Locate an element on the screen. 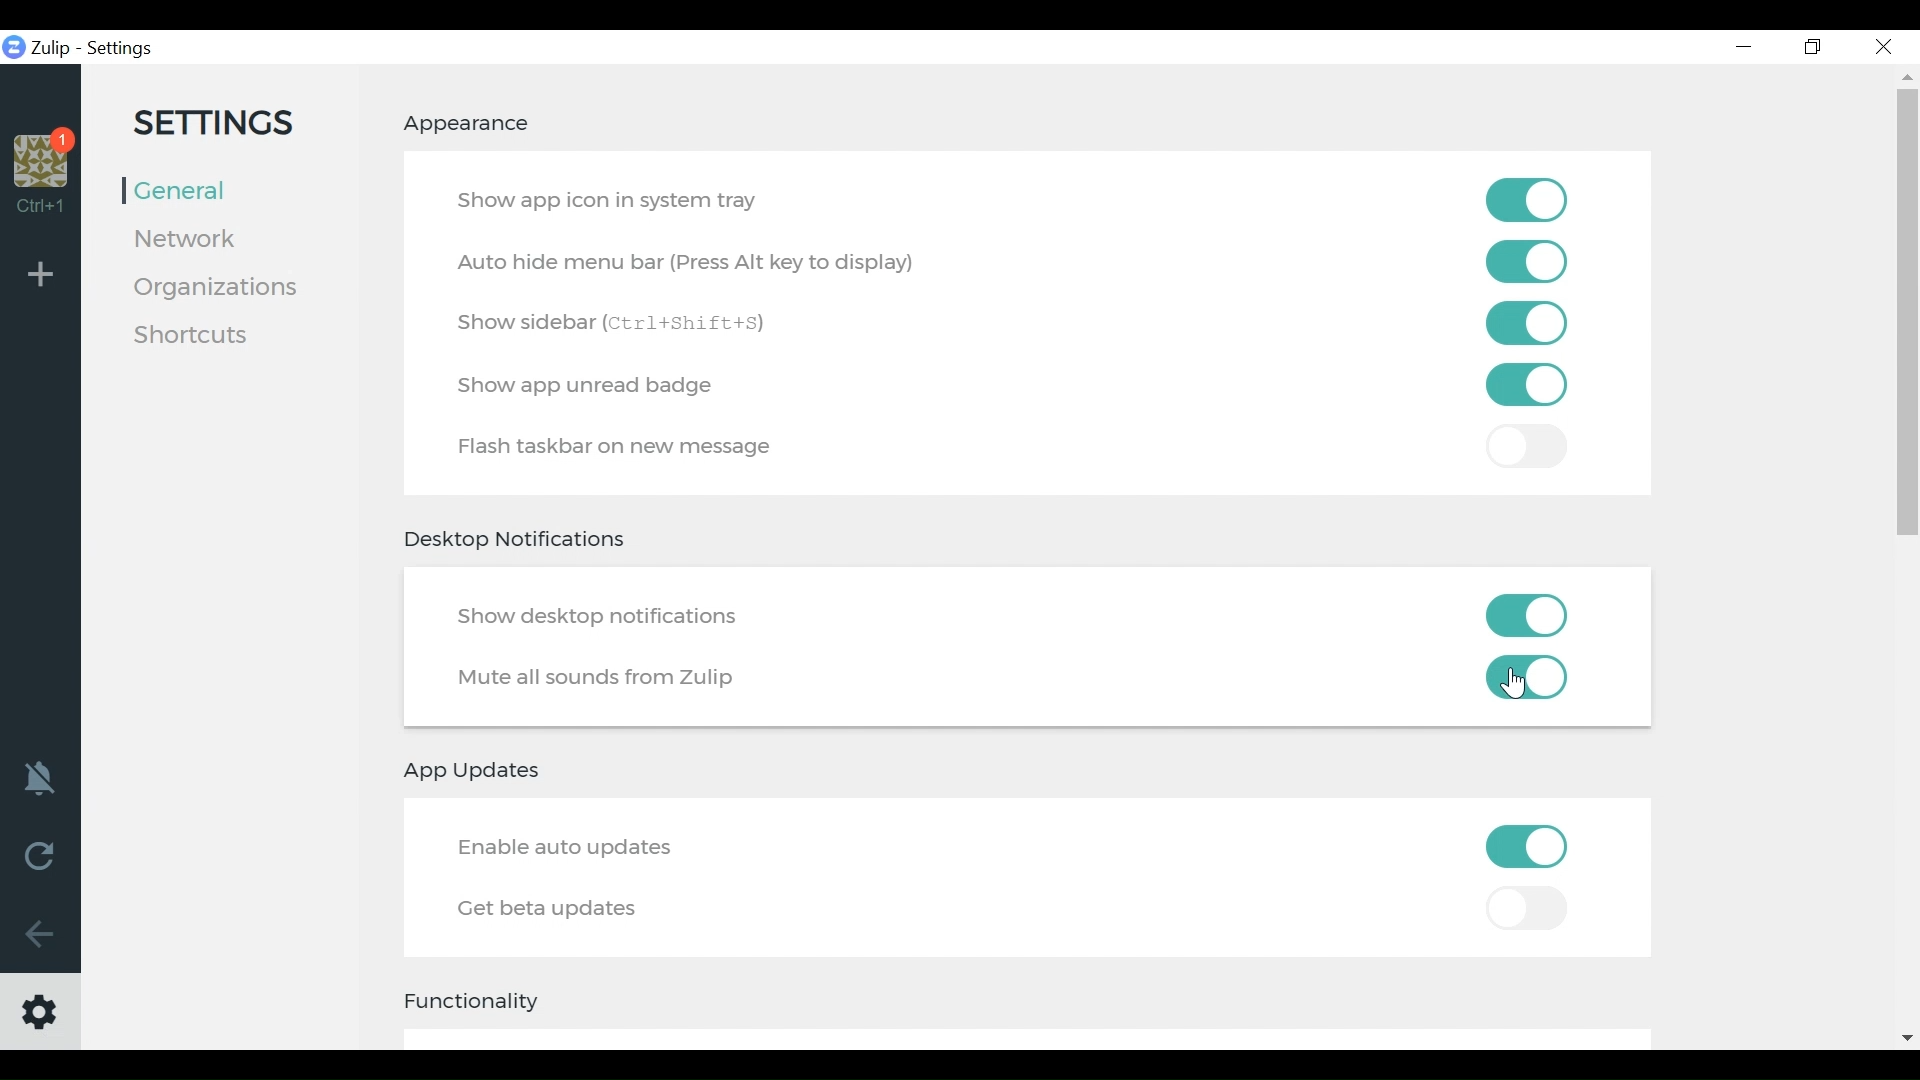 The height and width of the screenshot is (1080, 1920). App updates is located at coordinates (477, 770).